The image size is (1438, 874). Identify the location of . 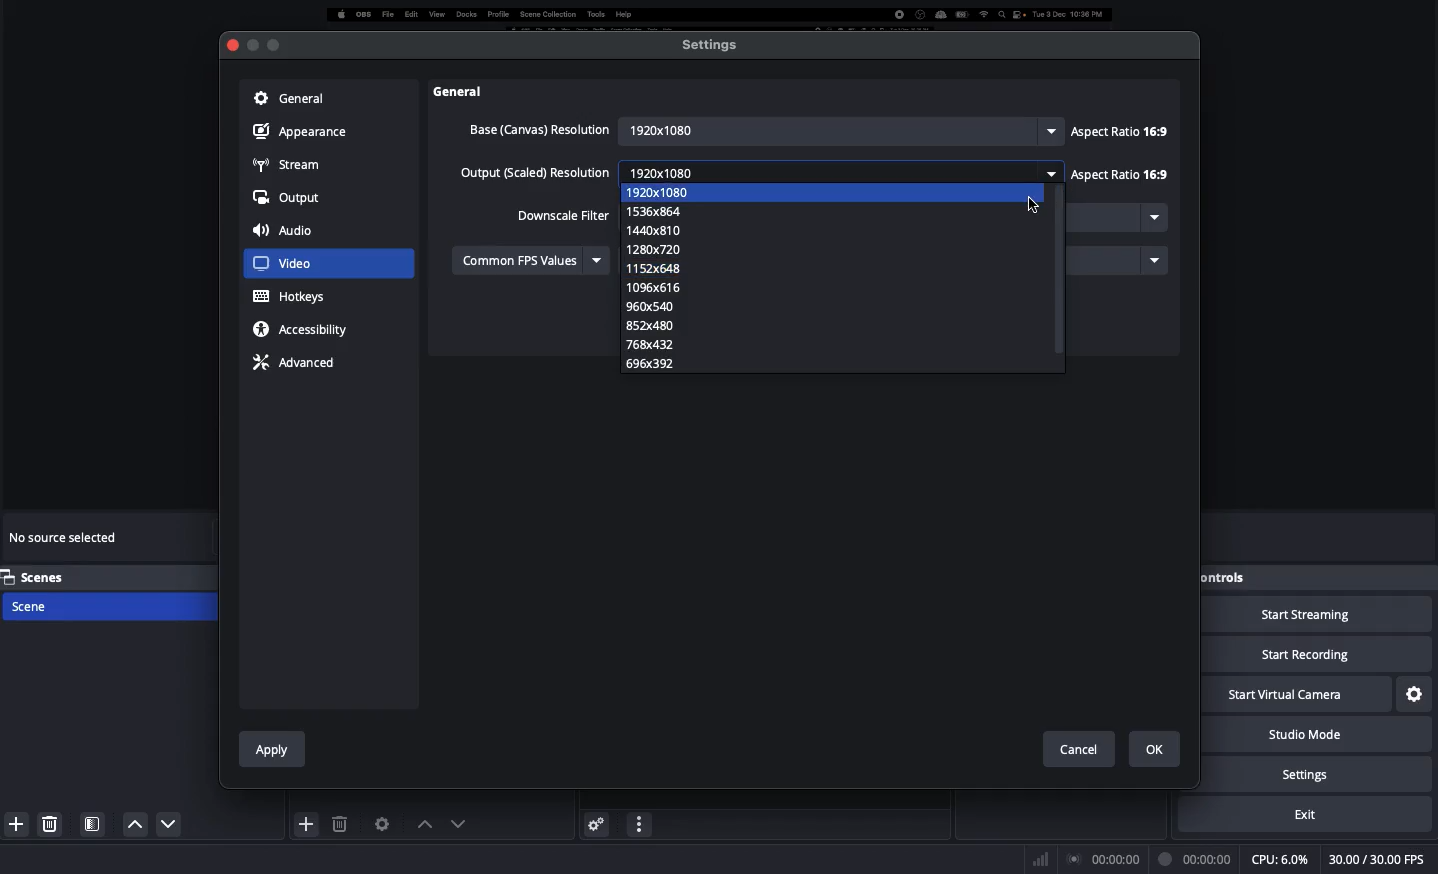
(1061, 279).